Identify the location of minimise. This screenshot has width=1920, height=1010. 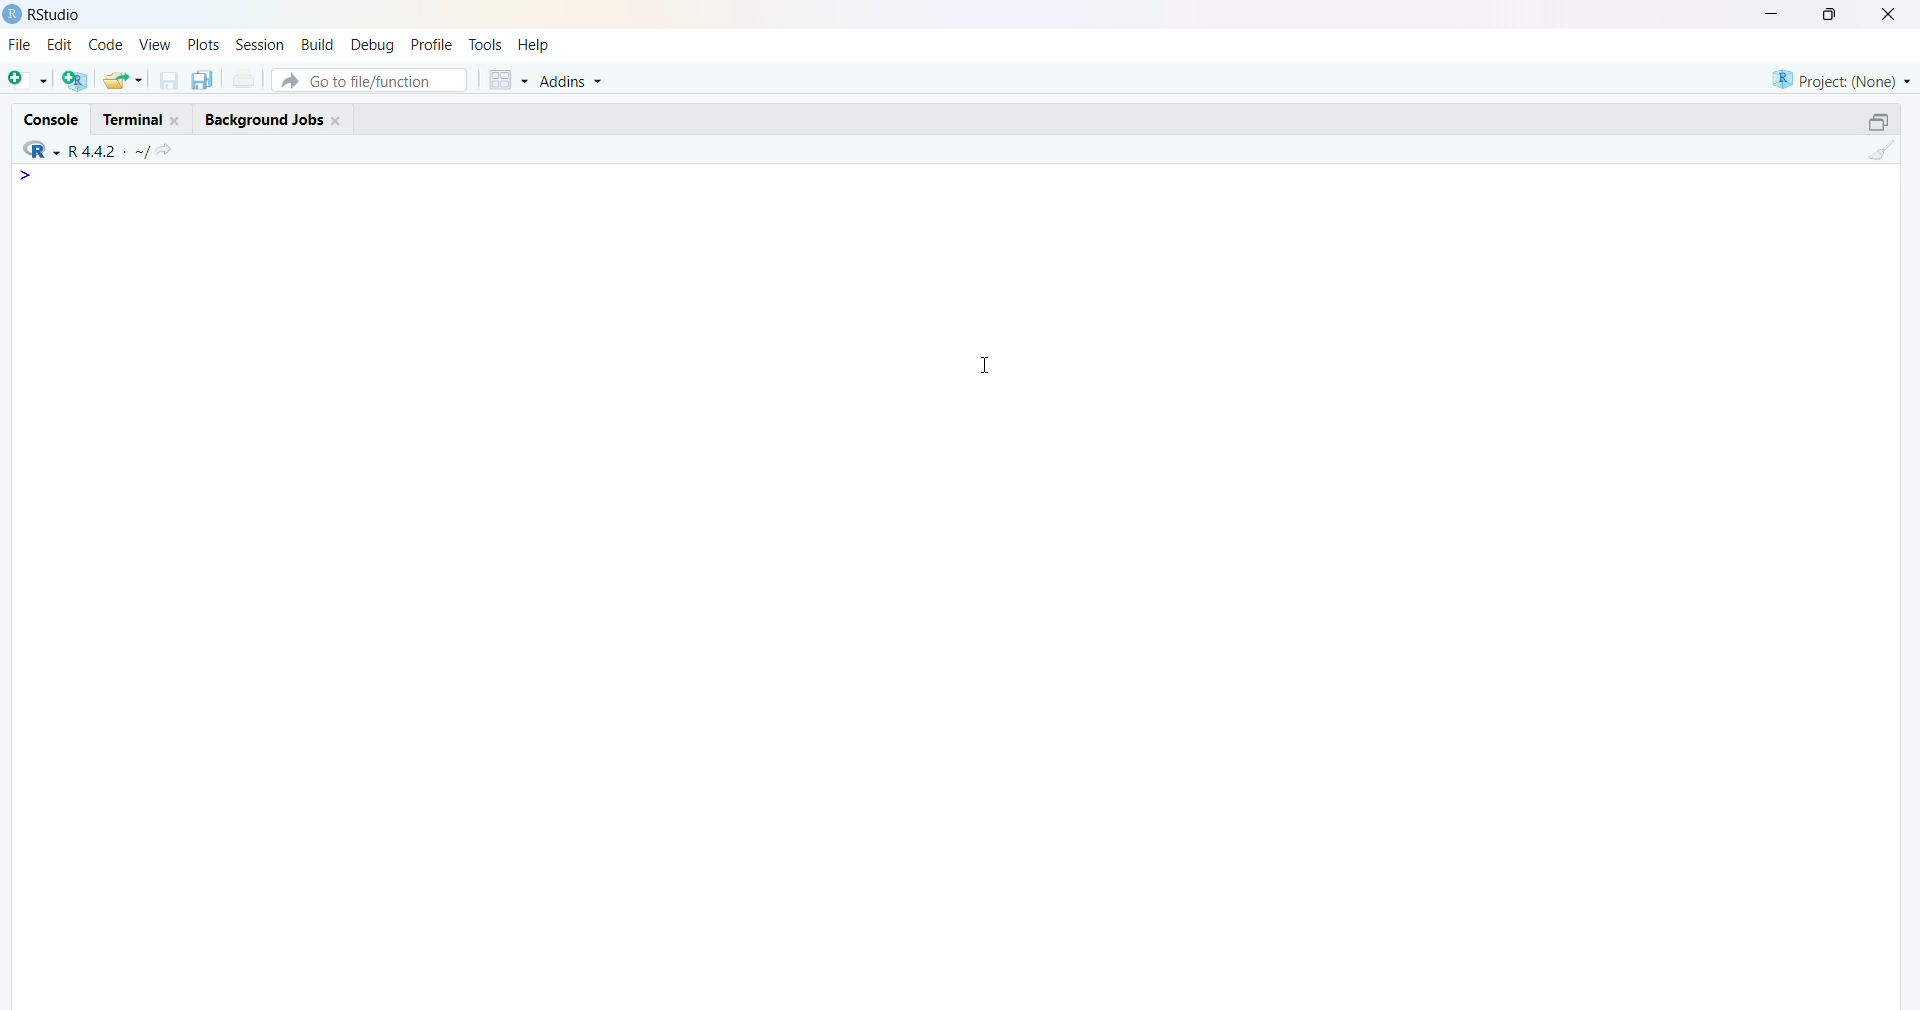
(1774, 12).